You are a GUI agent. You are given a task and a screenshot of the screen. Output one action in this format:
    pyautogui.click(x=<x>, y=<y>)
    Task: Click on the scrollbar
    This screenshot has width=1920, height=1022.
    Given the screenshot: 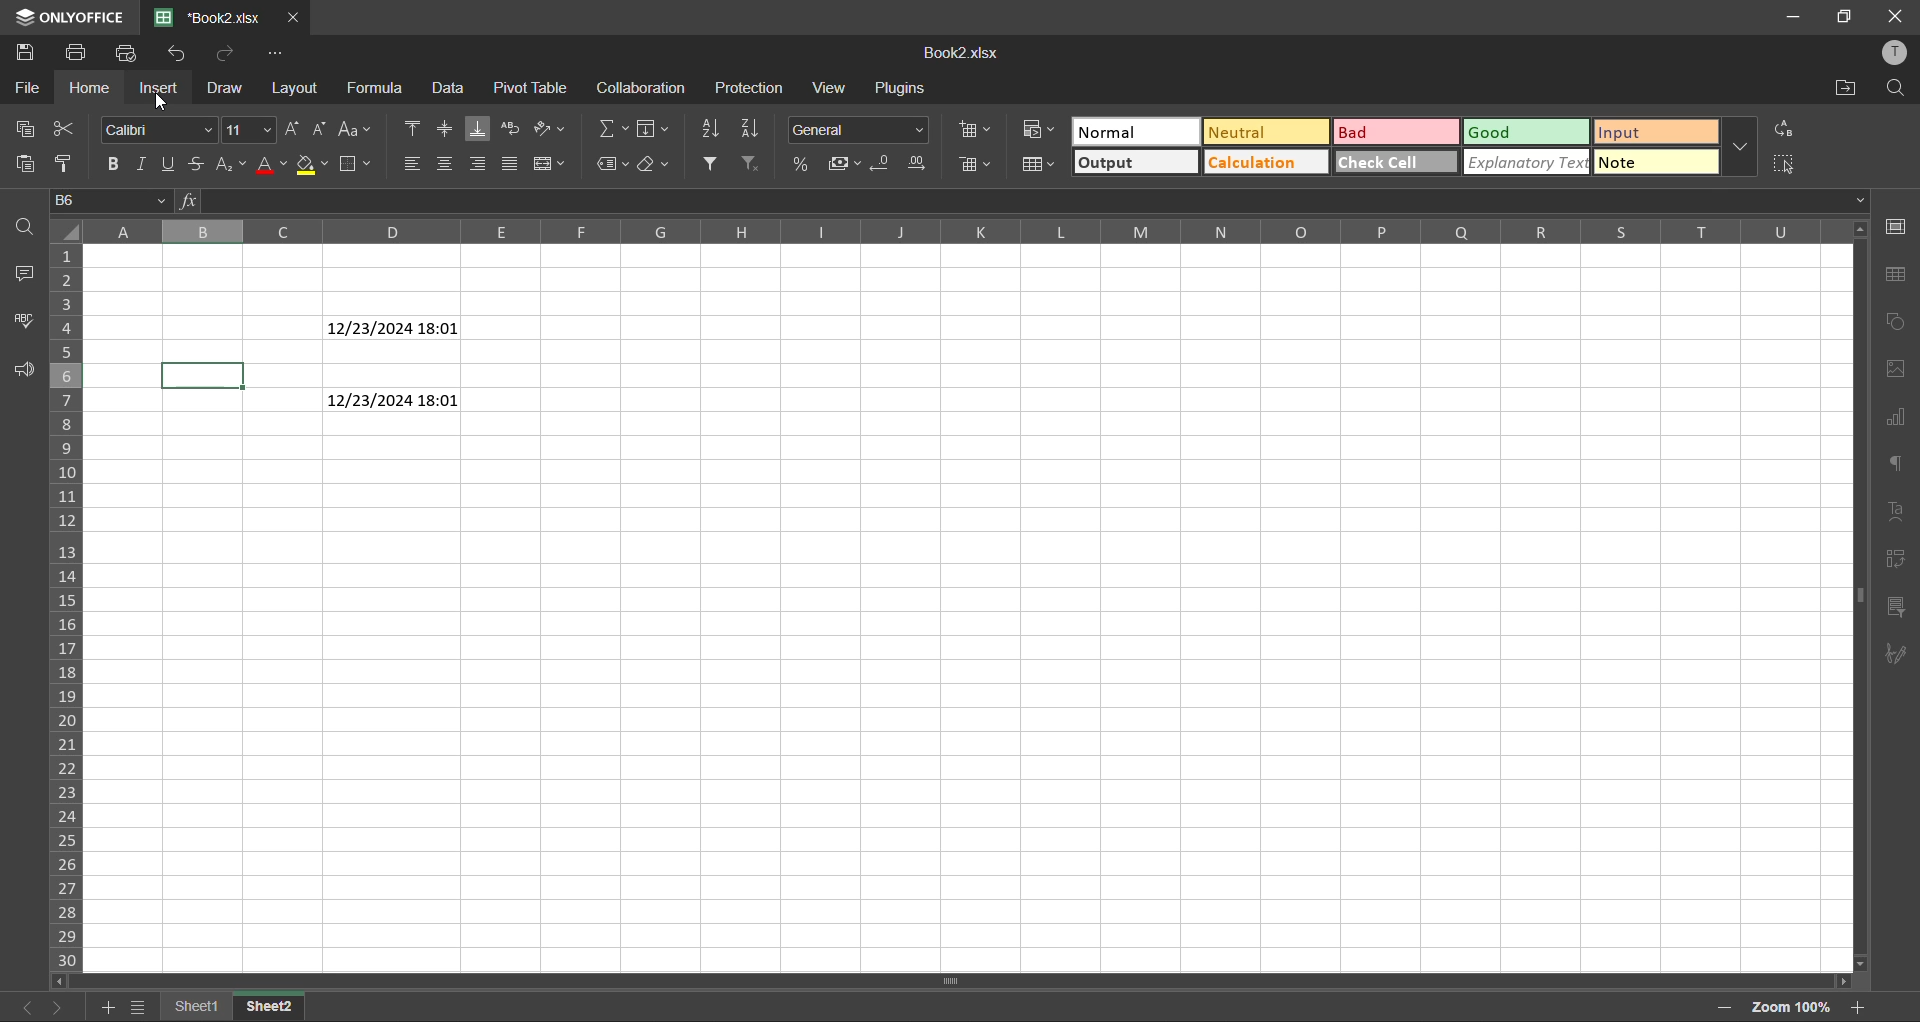 What is the action you would take?
    pyautogui.click(x=1859, y=595)
    